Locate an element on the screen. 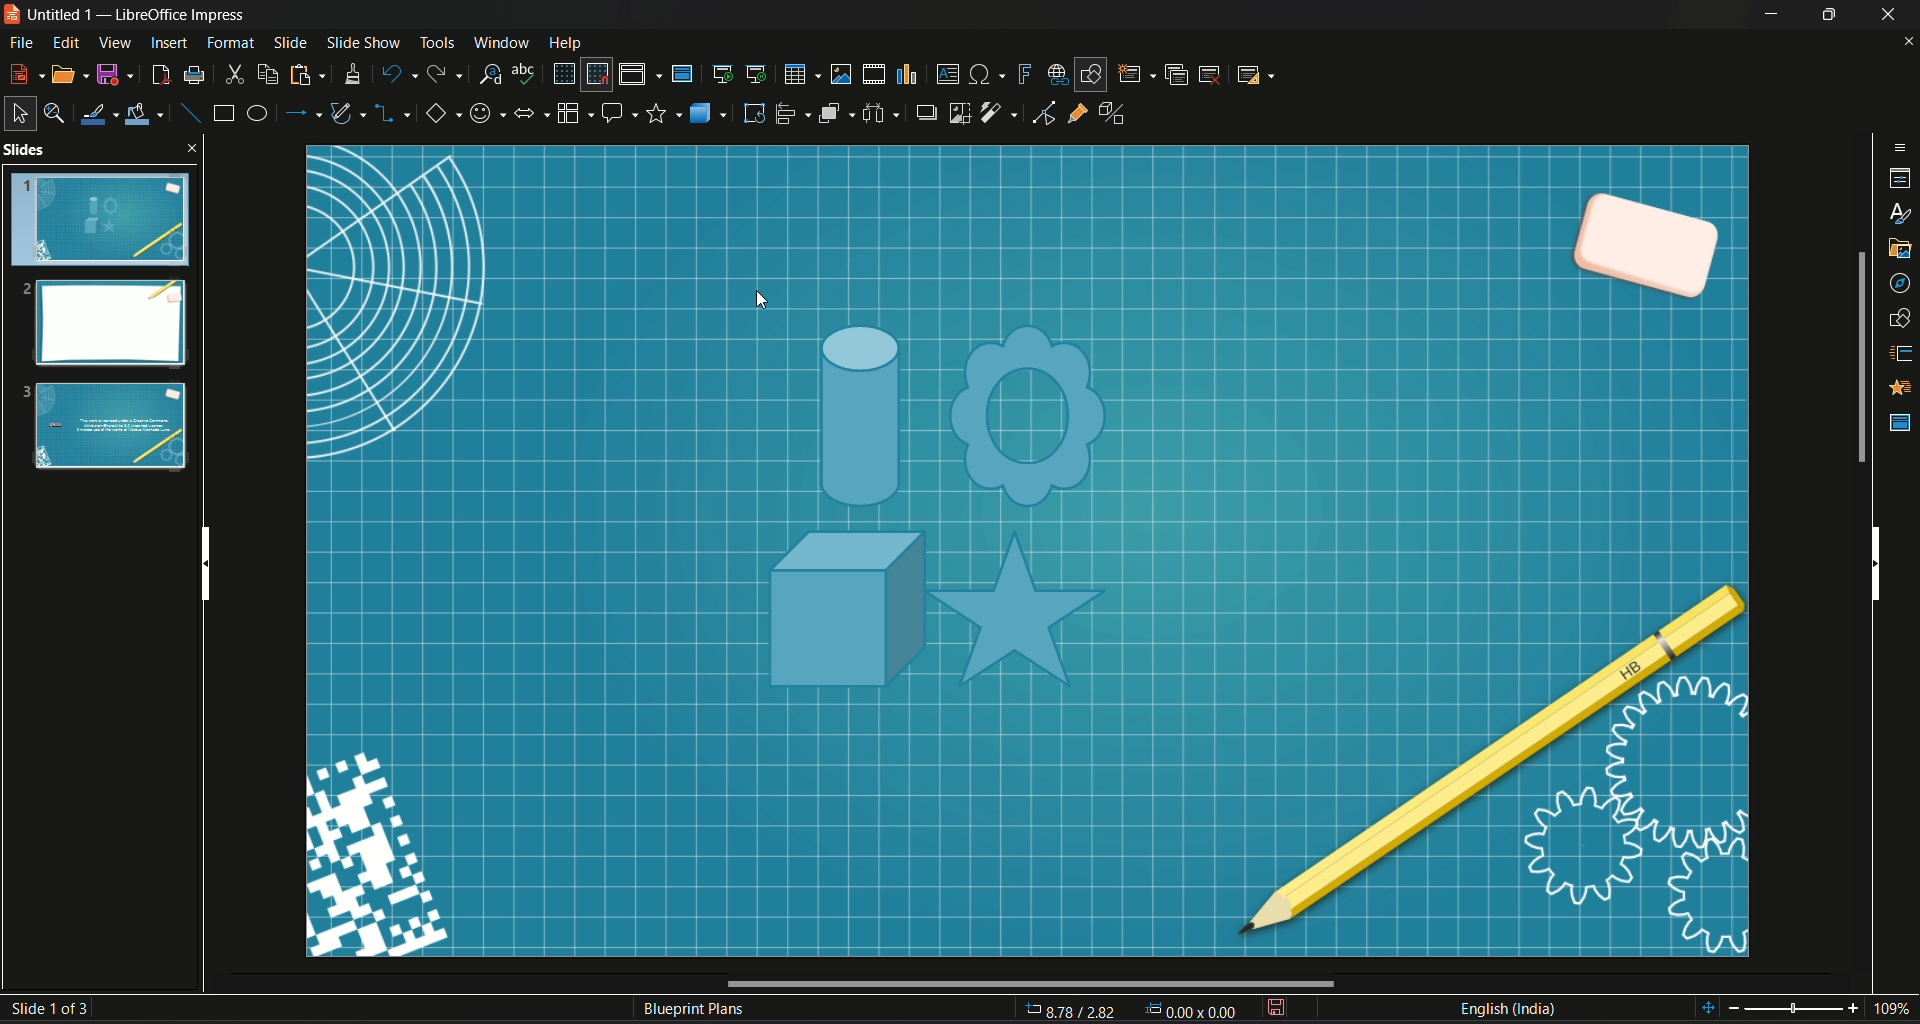 The height and width of the screenshot is (1024, 1920). Vertical scroll bar is located at coordinates (1875, 560).